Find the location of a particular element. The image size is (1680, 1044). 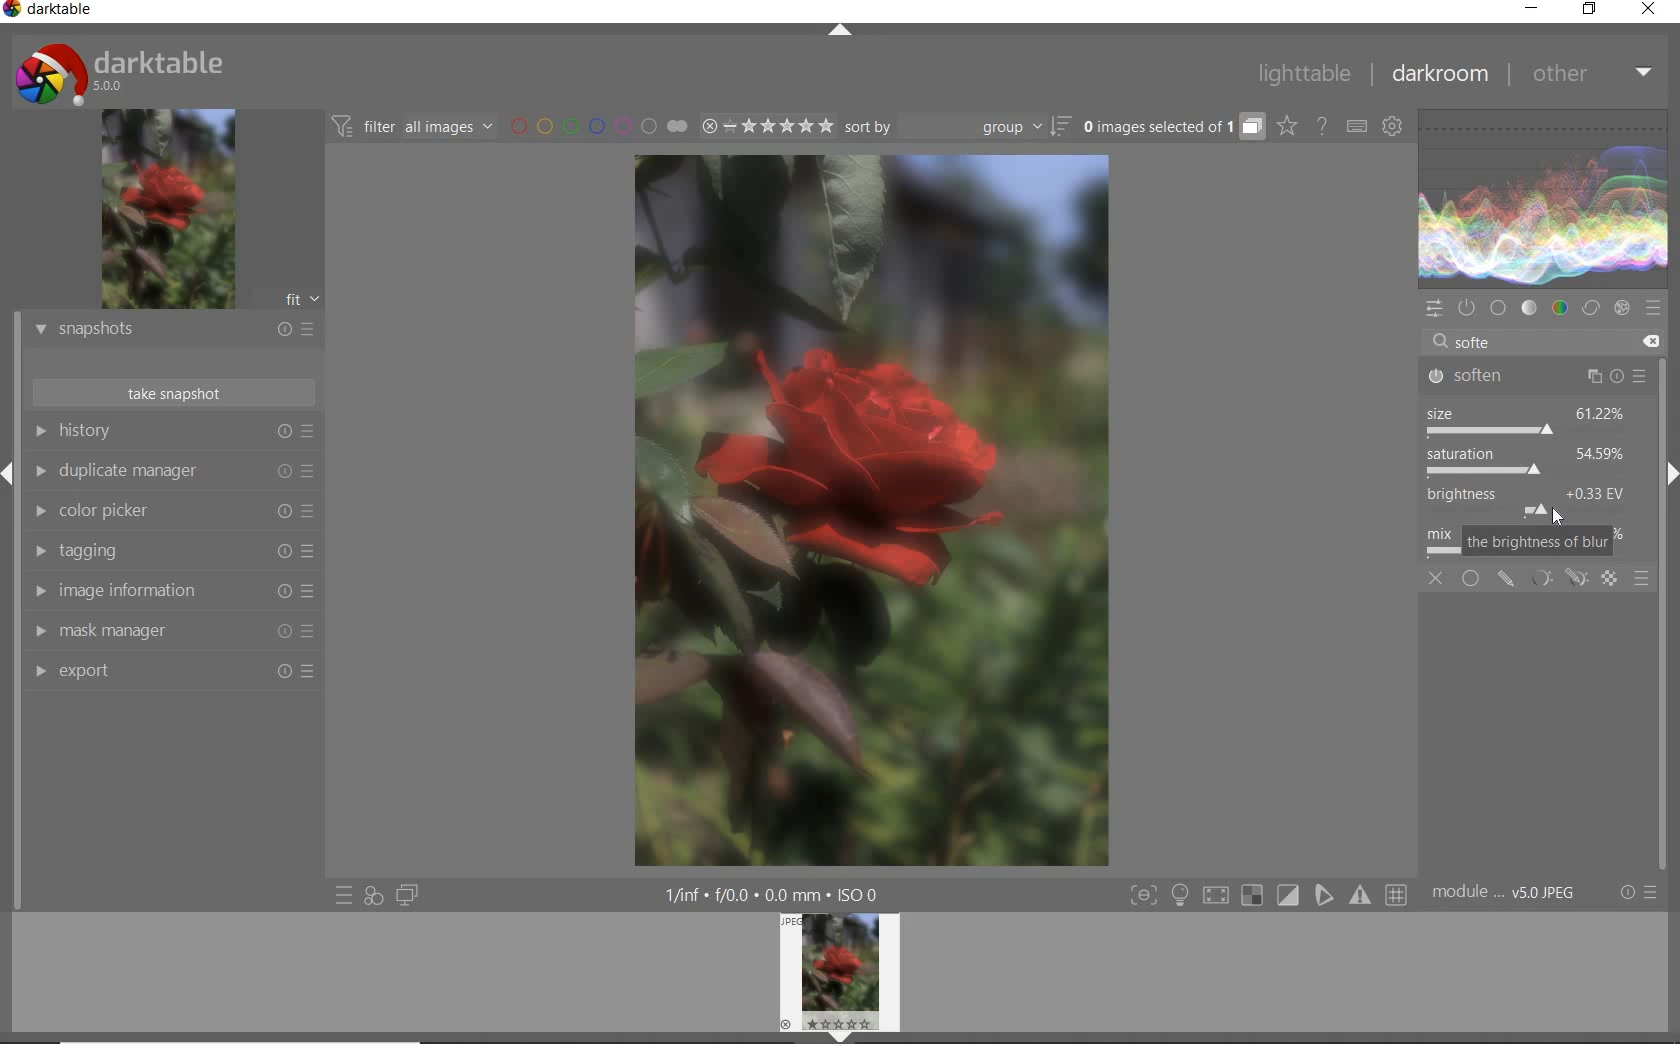

selected image is located at coordinates (870, 509).